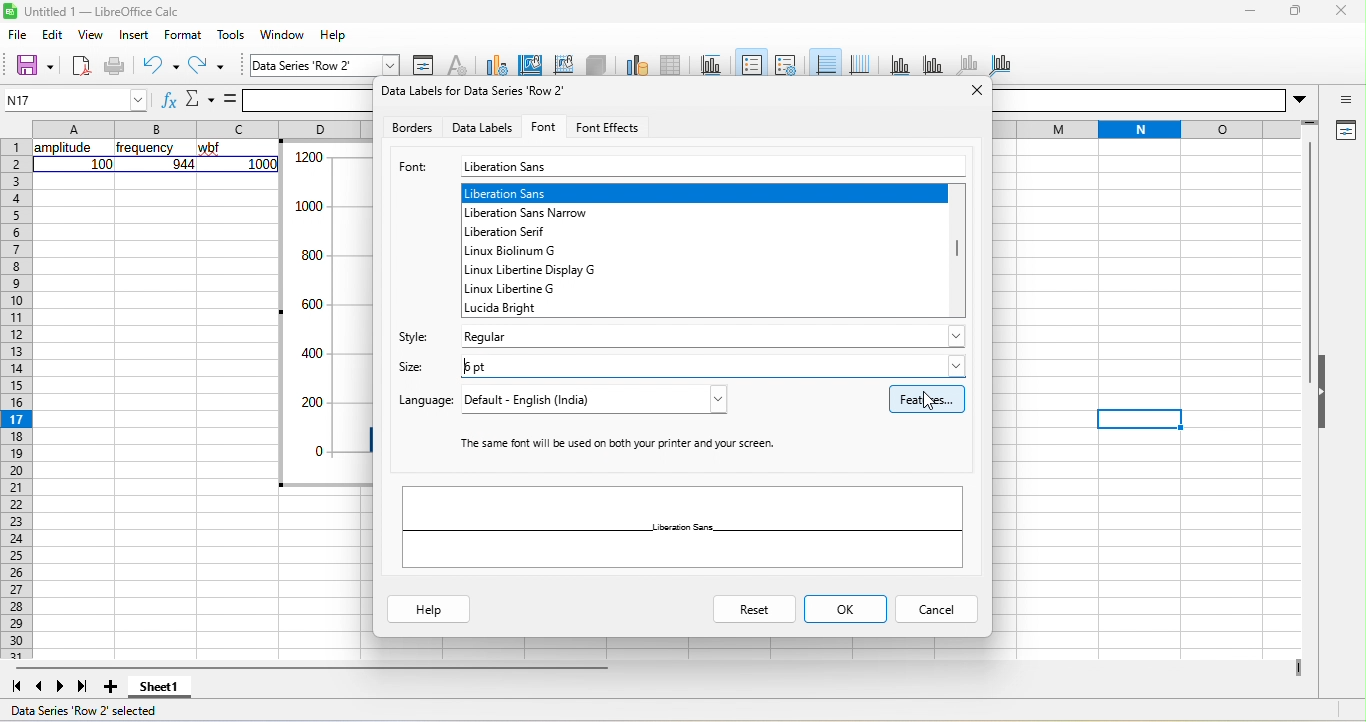 Image resolution: width=1366 pixels, height=722 pixels. Describe the element at coordinates (903, 62) in the screenshot. I see `x axis` at that location.